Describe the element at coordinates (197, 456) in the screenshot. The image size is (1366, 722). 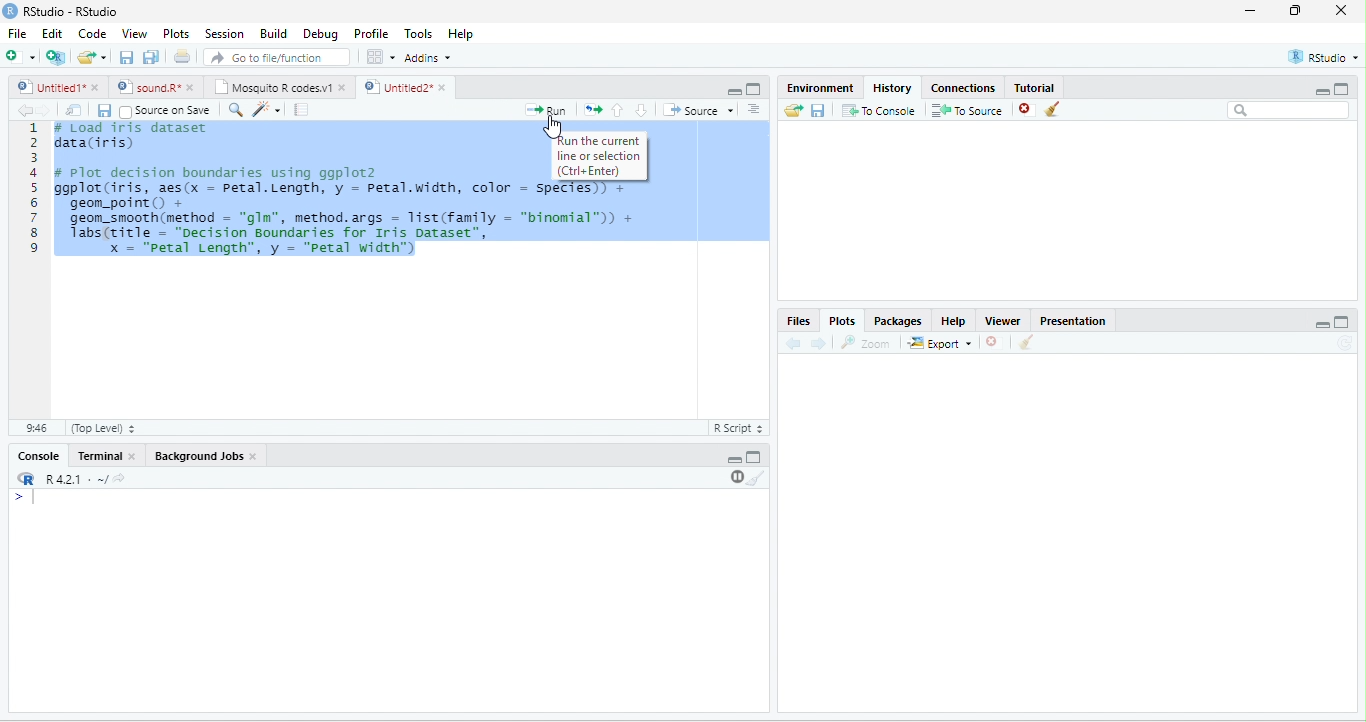
I see `Background Jobs` at that location.